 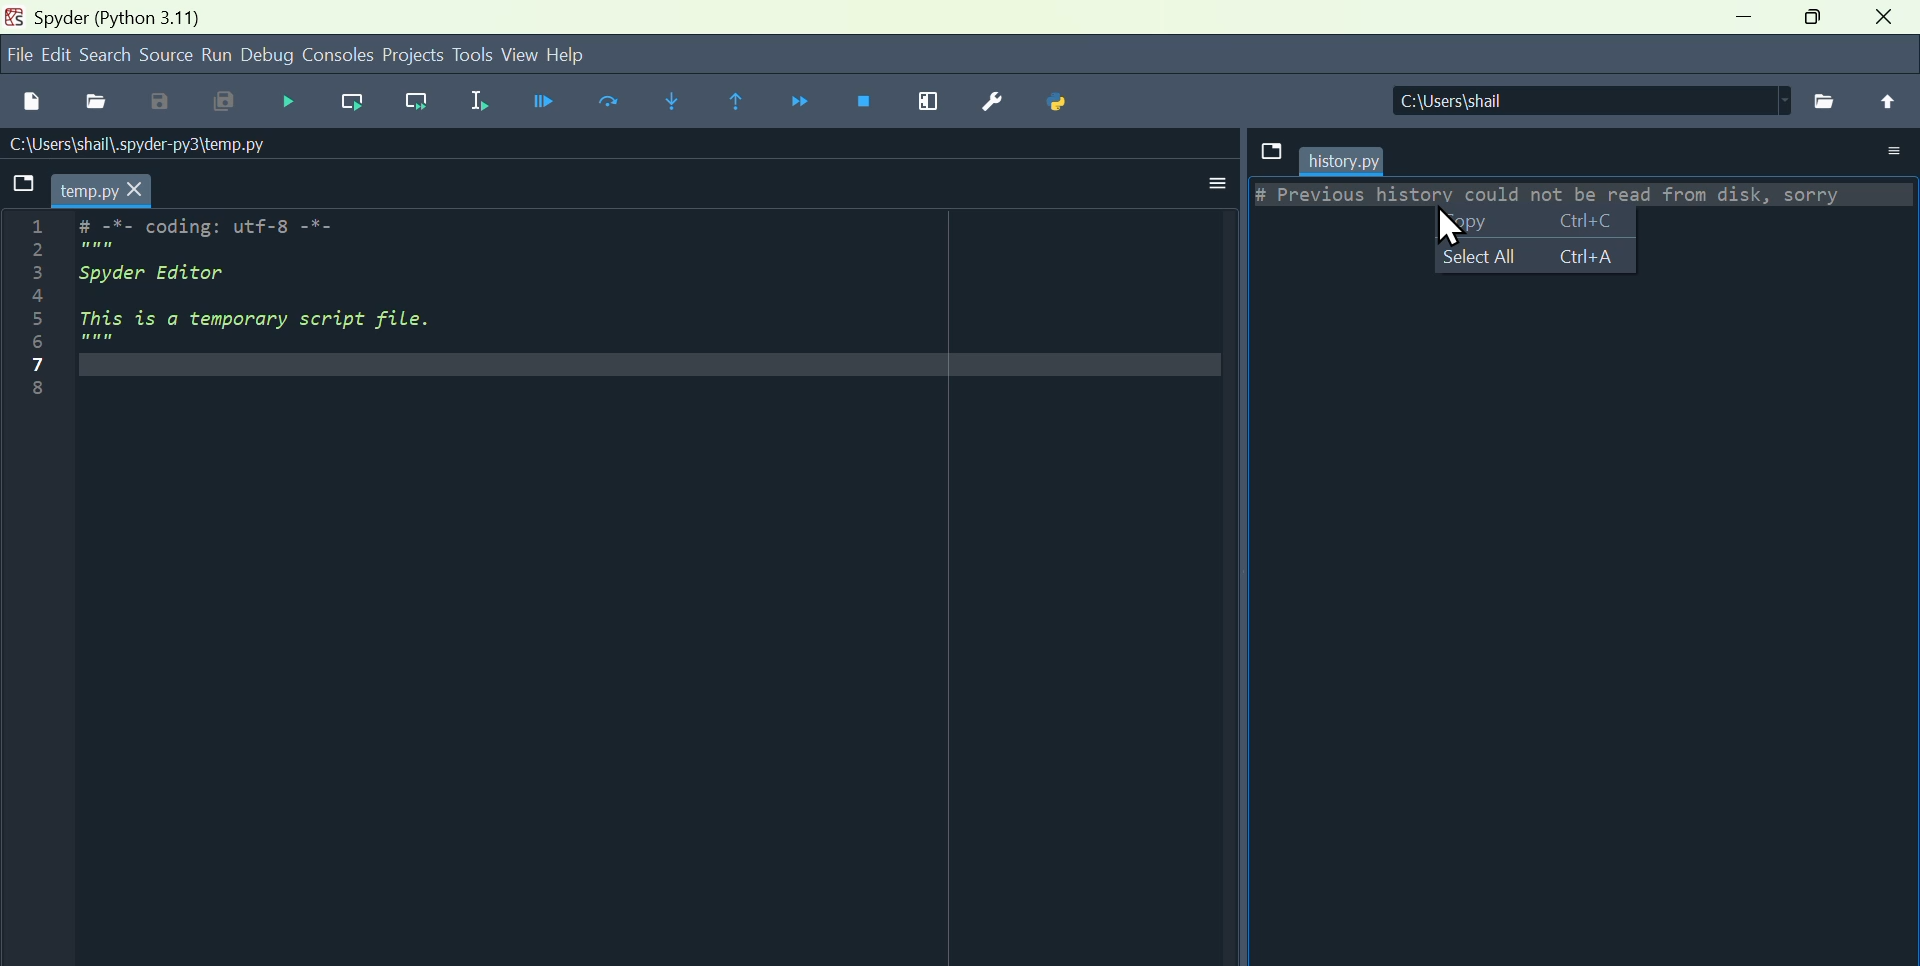 I want to click on Execute until same function returns, so click(x=741, y=104).